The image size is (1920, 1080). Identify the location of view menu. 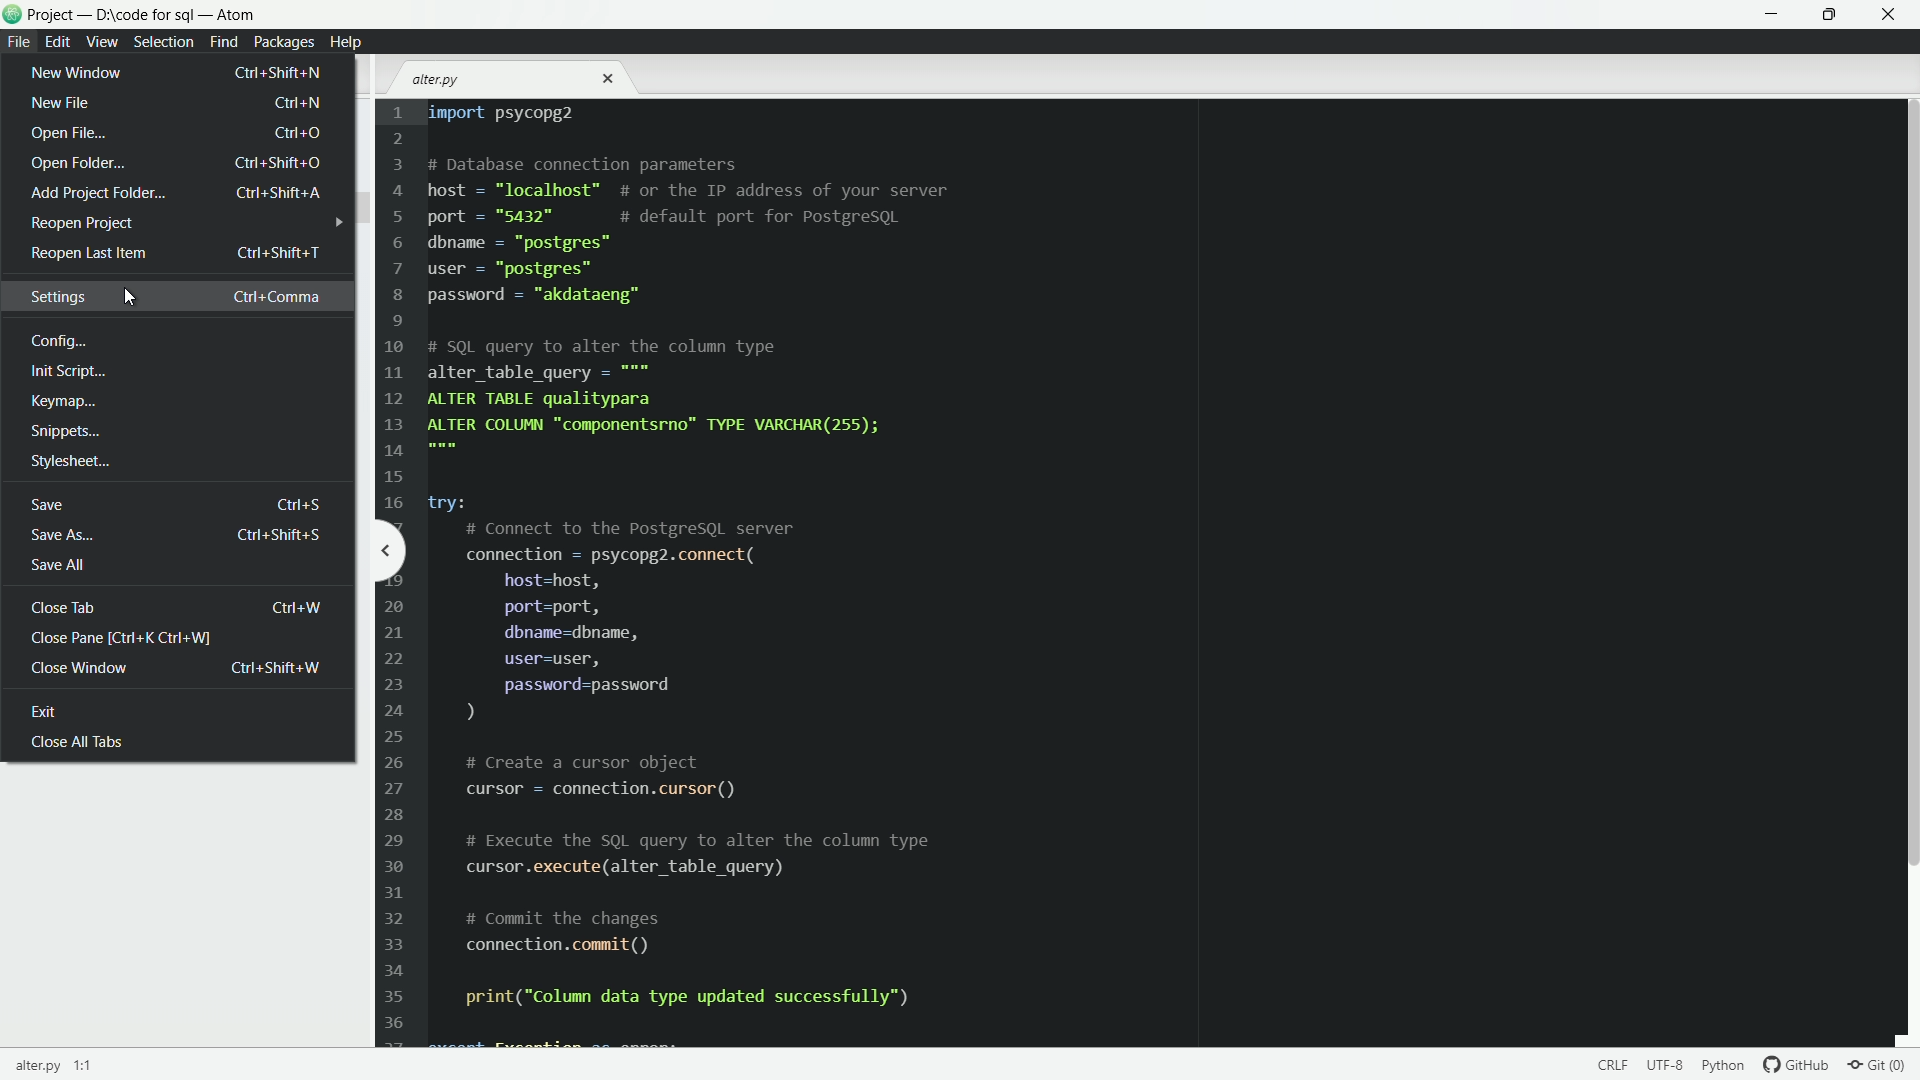
(100, 42).